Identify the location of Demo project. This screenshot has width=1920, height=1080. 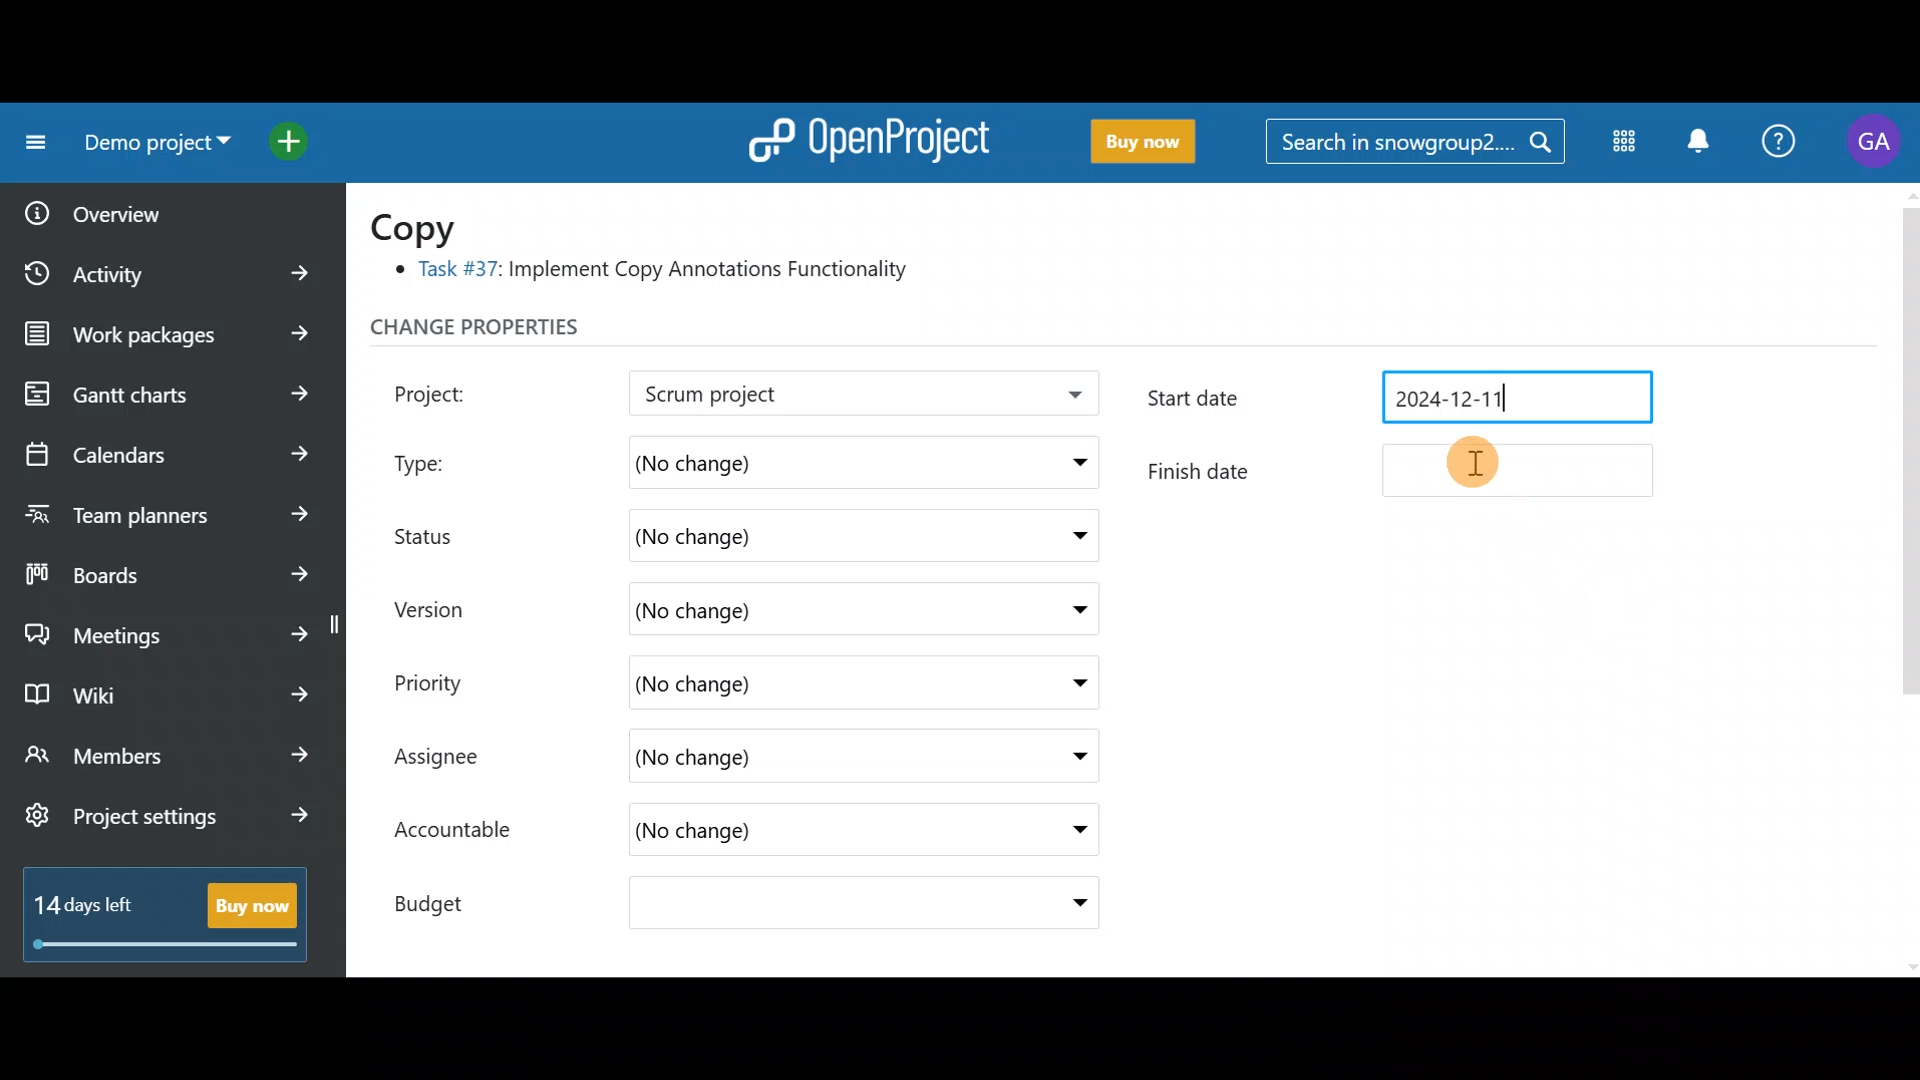
(150, 147).